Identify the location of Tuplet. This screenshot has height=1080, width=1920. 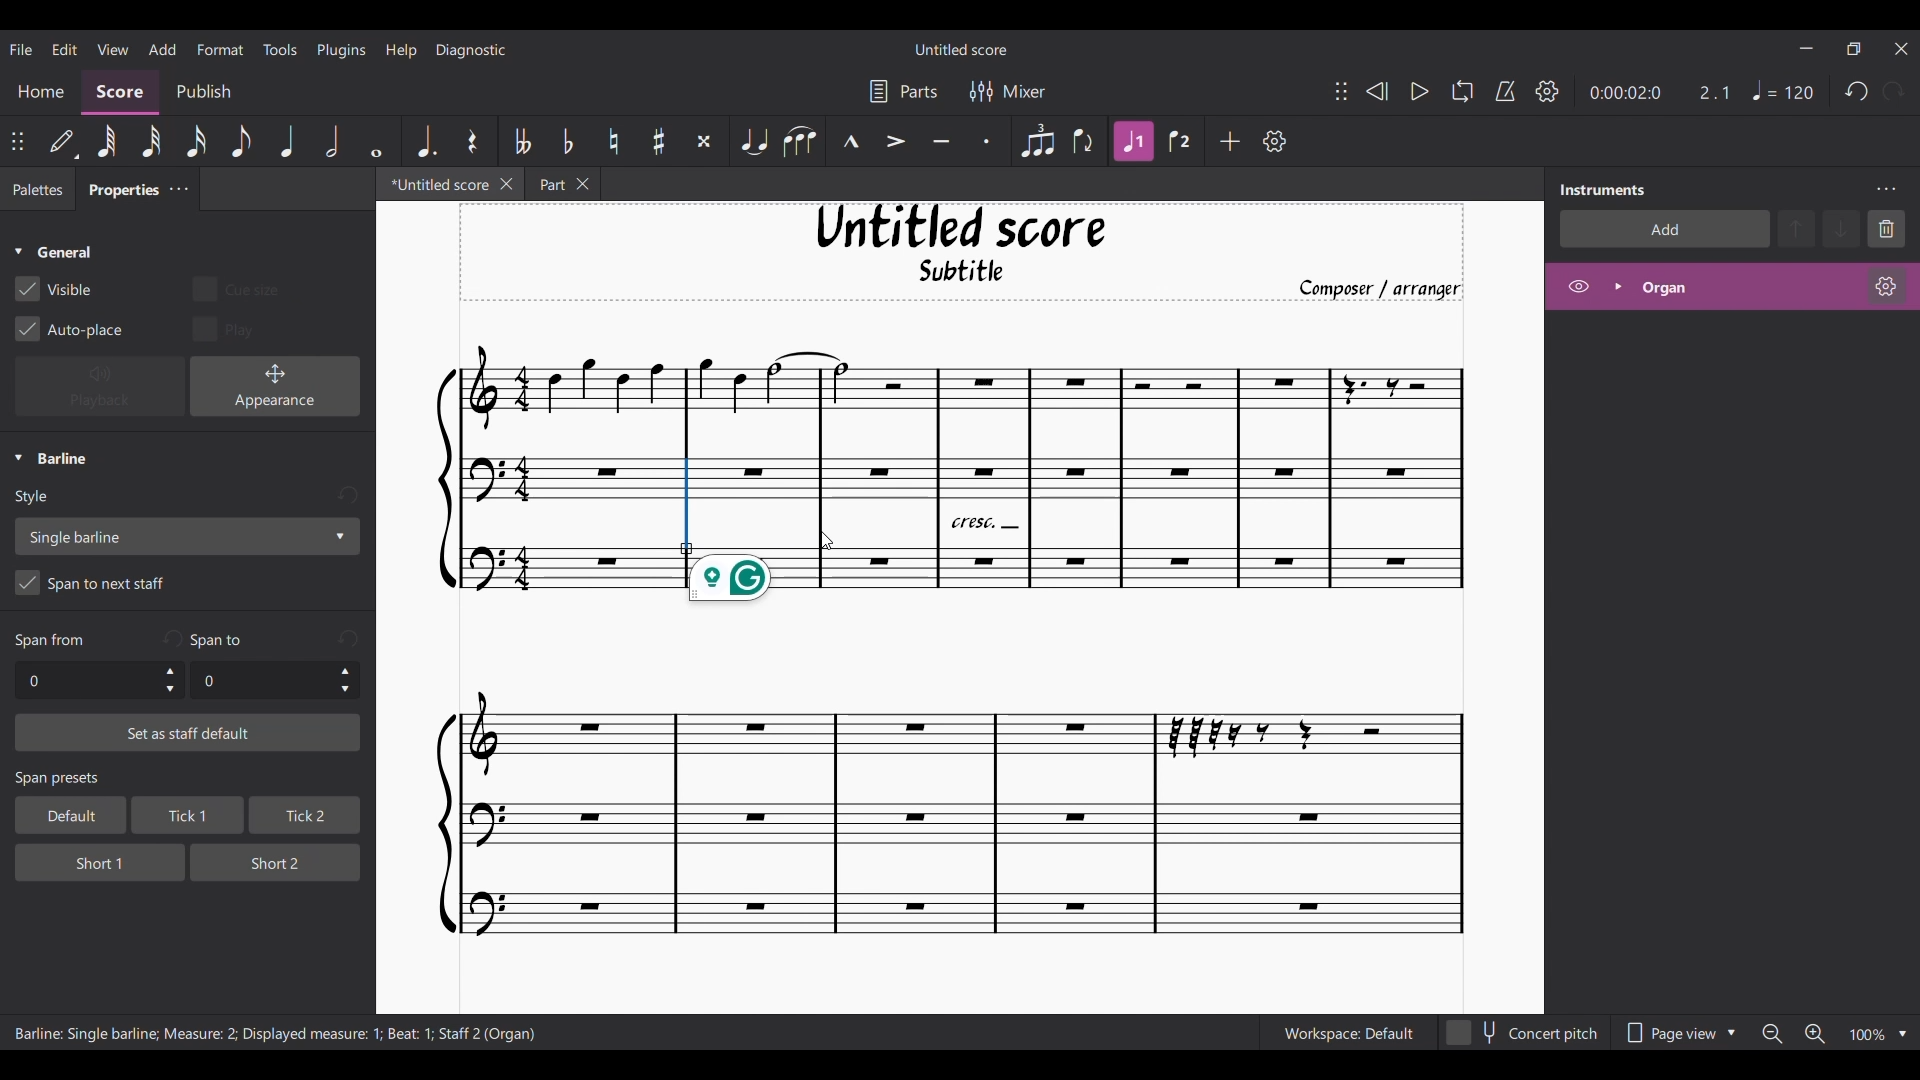
(1036, 141).